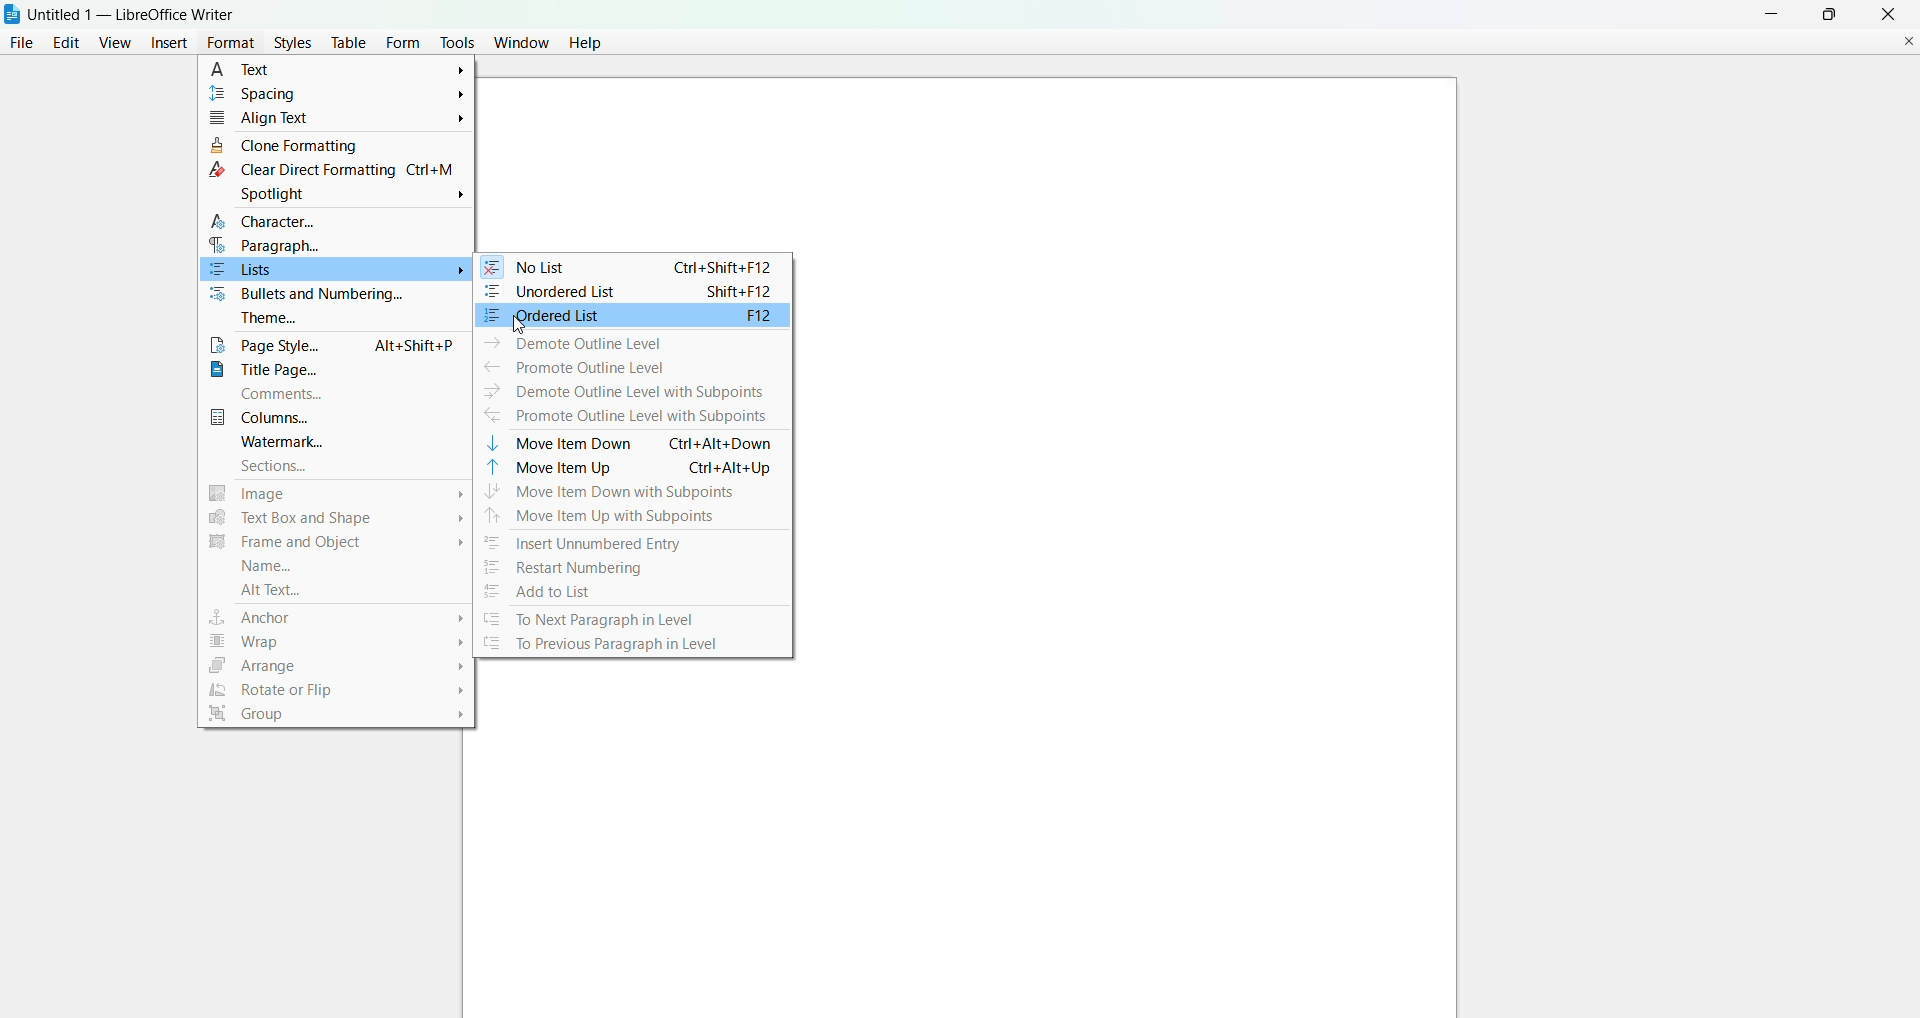 The width and height of the screenshot is (1920, 1018). What do you see at coordinates (601, 516) in the screenshot?
I see `move item up with subpoints` at bounding box center [601, 516].